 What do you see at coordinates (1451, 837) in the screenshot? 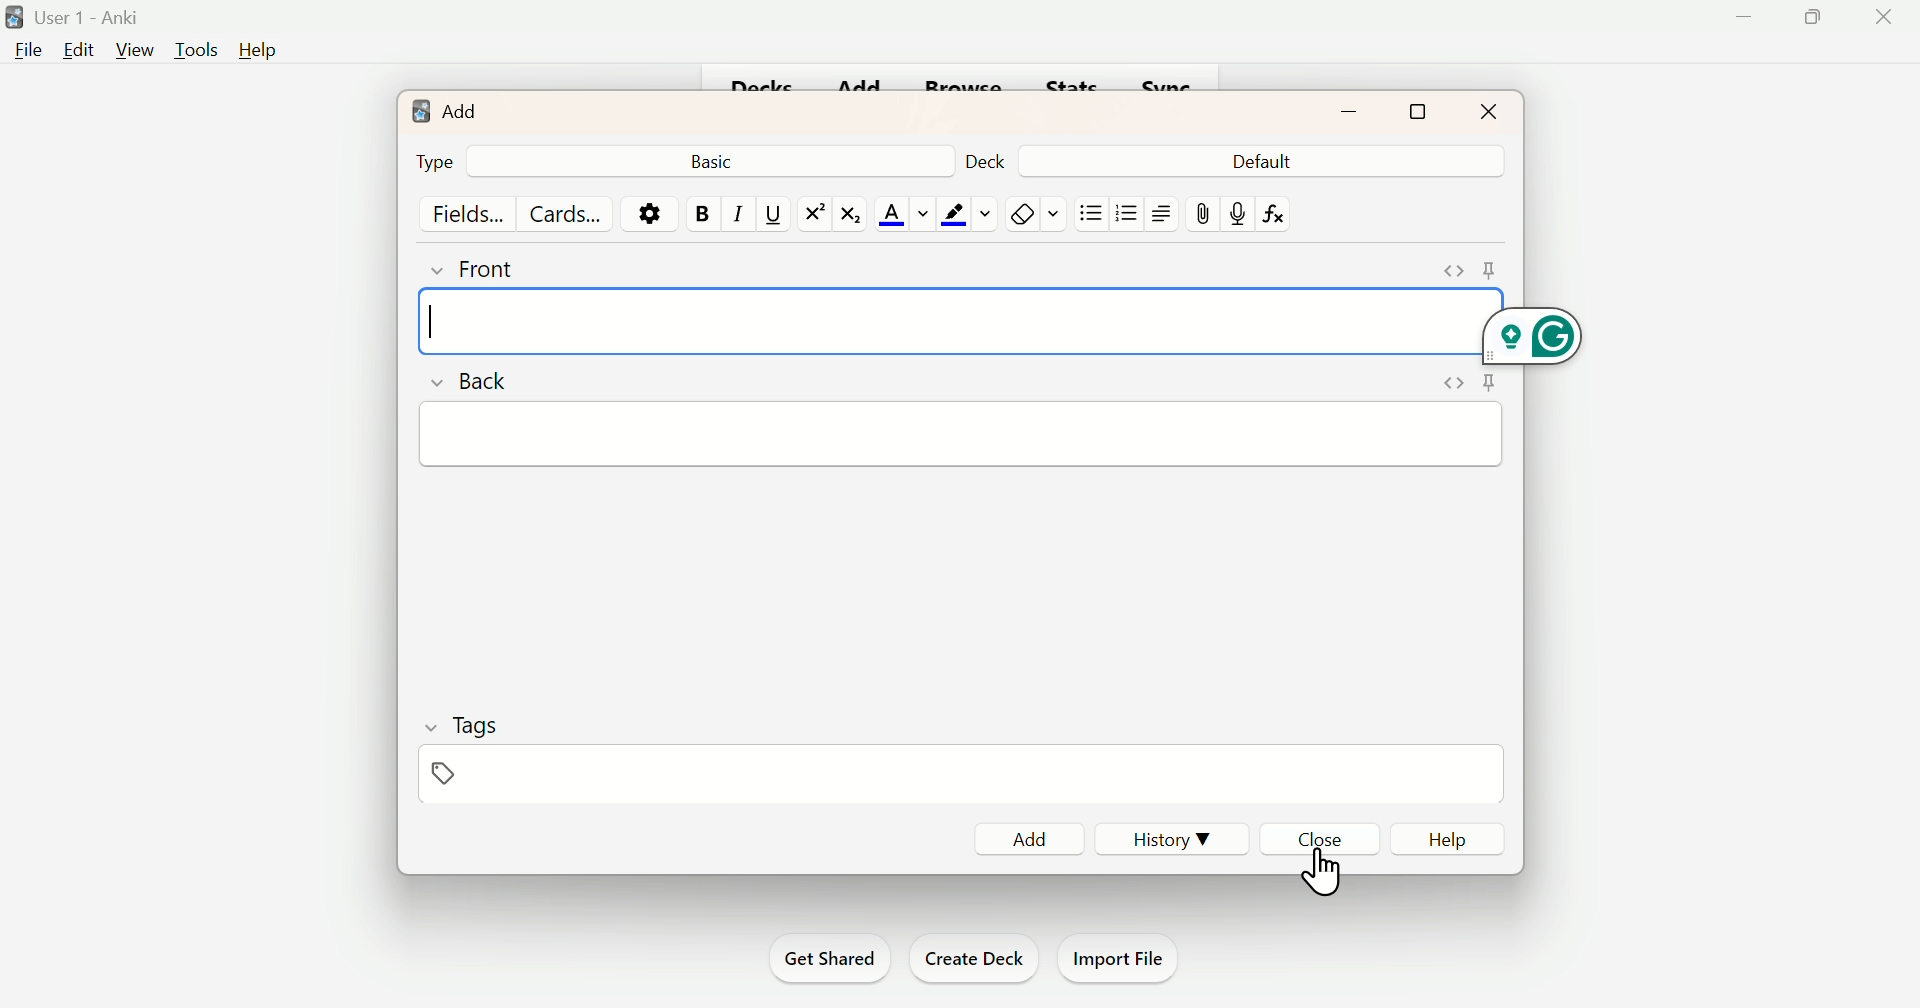
I see `Help` at bounding box center [1451, 837].